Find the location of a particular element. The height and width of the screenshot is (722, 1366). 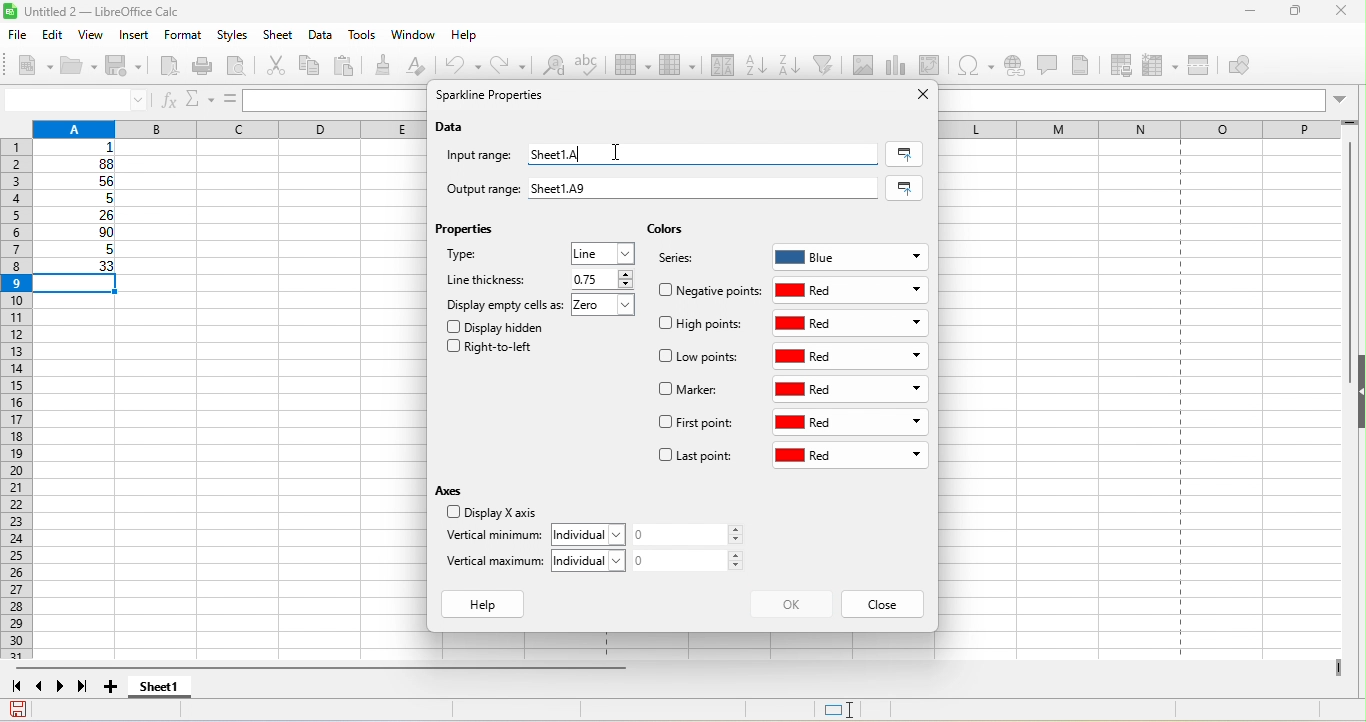

56 is located at coordinates (82, 182).